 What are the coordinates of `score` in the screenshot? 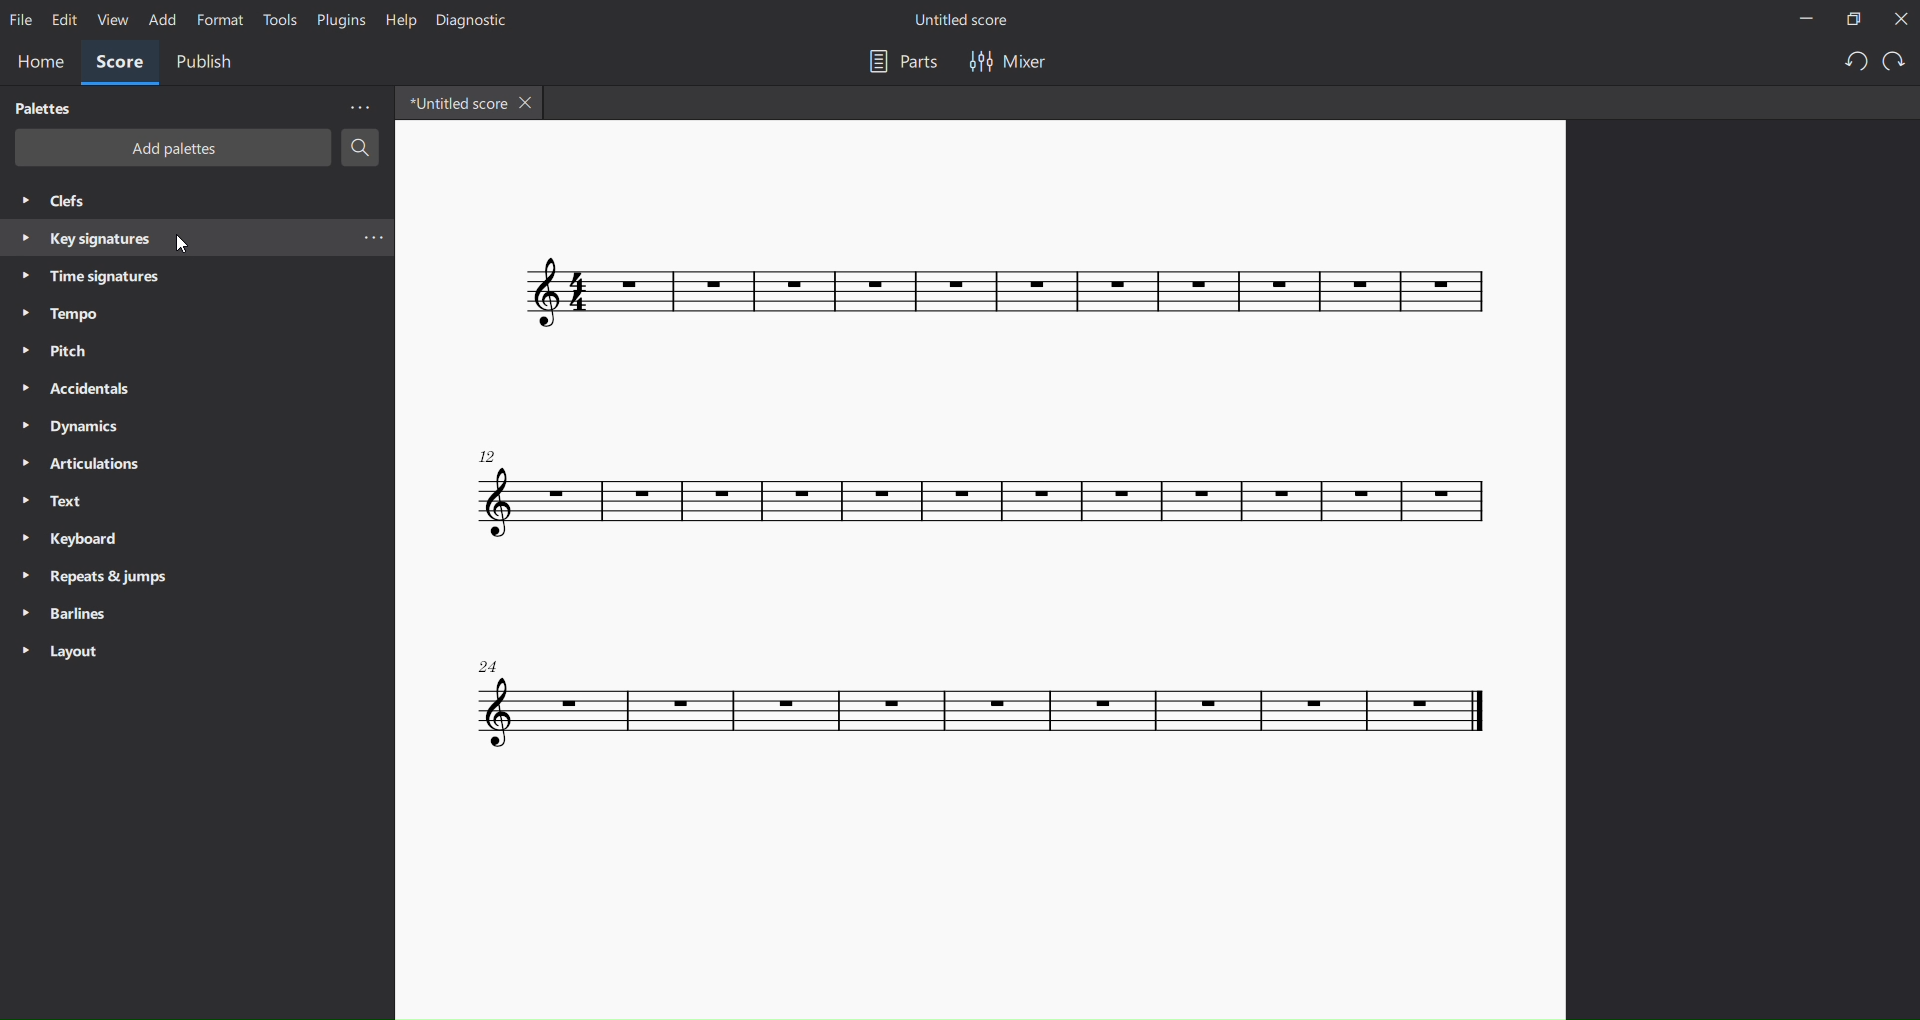 It's located at (118, 61).